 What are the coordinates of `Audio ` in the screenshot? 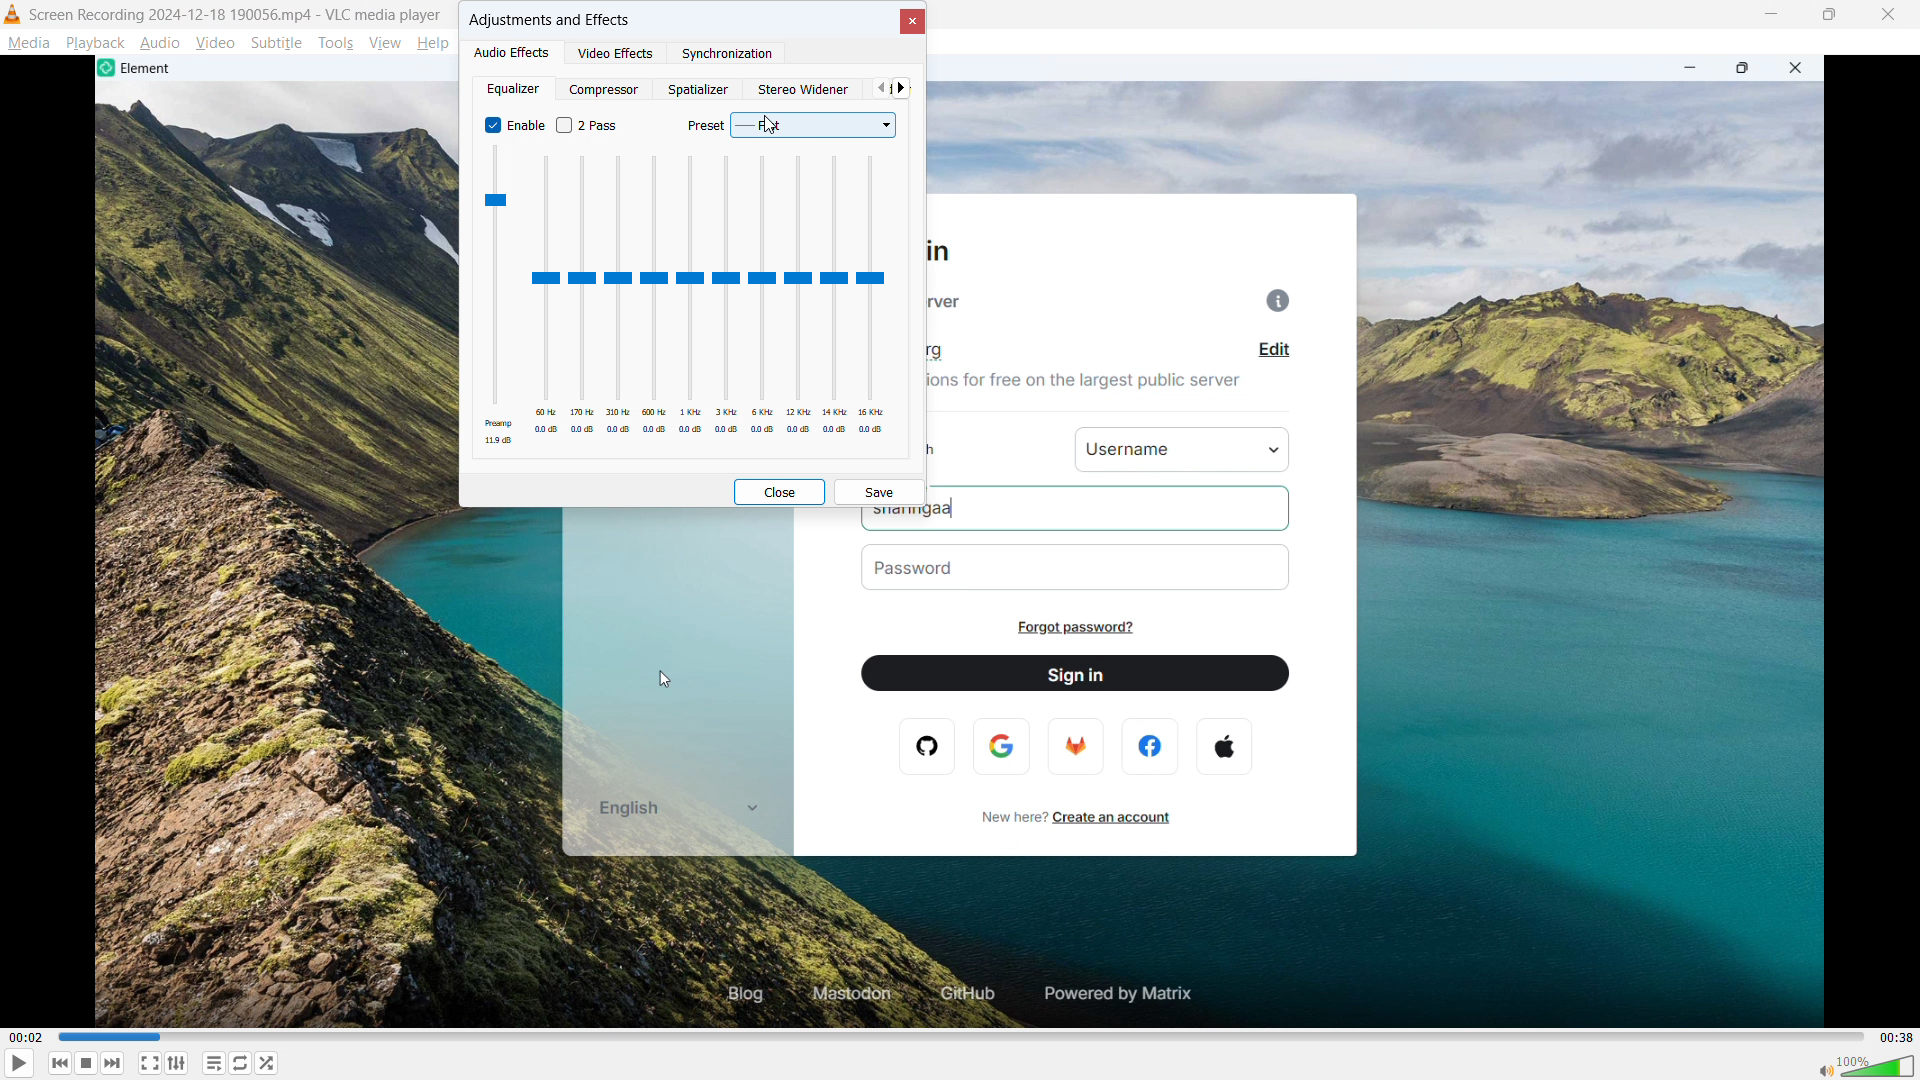 It's located at (161, 42).